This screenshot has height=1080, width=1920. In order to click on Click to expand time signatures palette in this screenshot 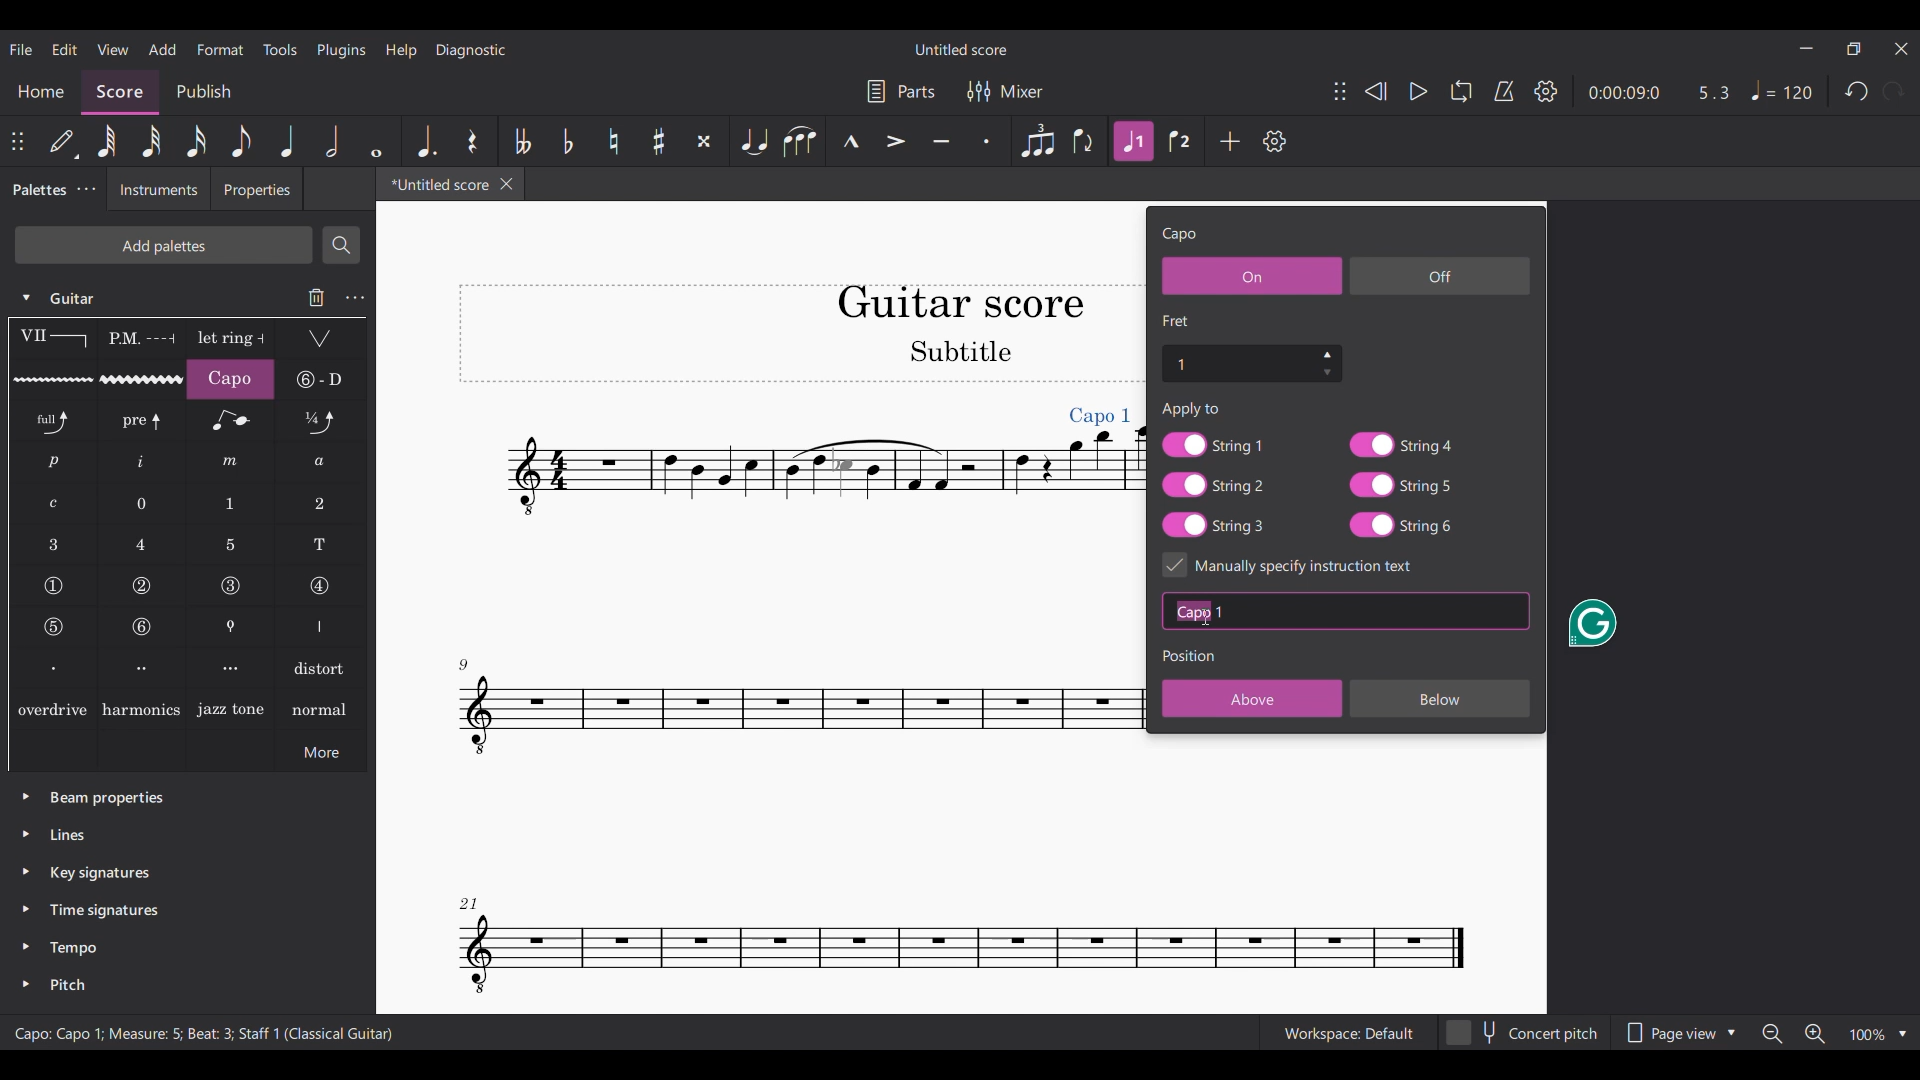, I will do `click(25, 908)`.